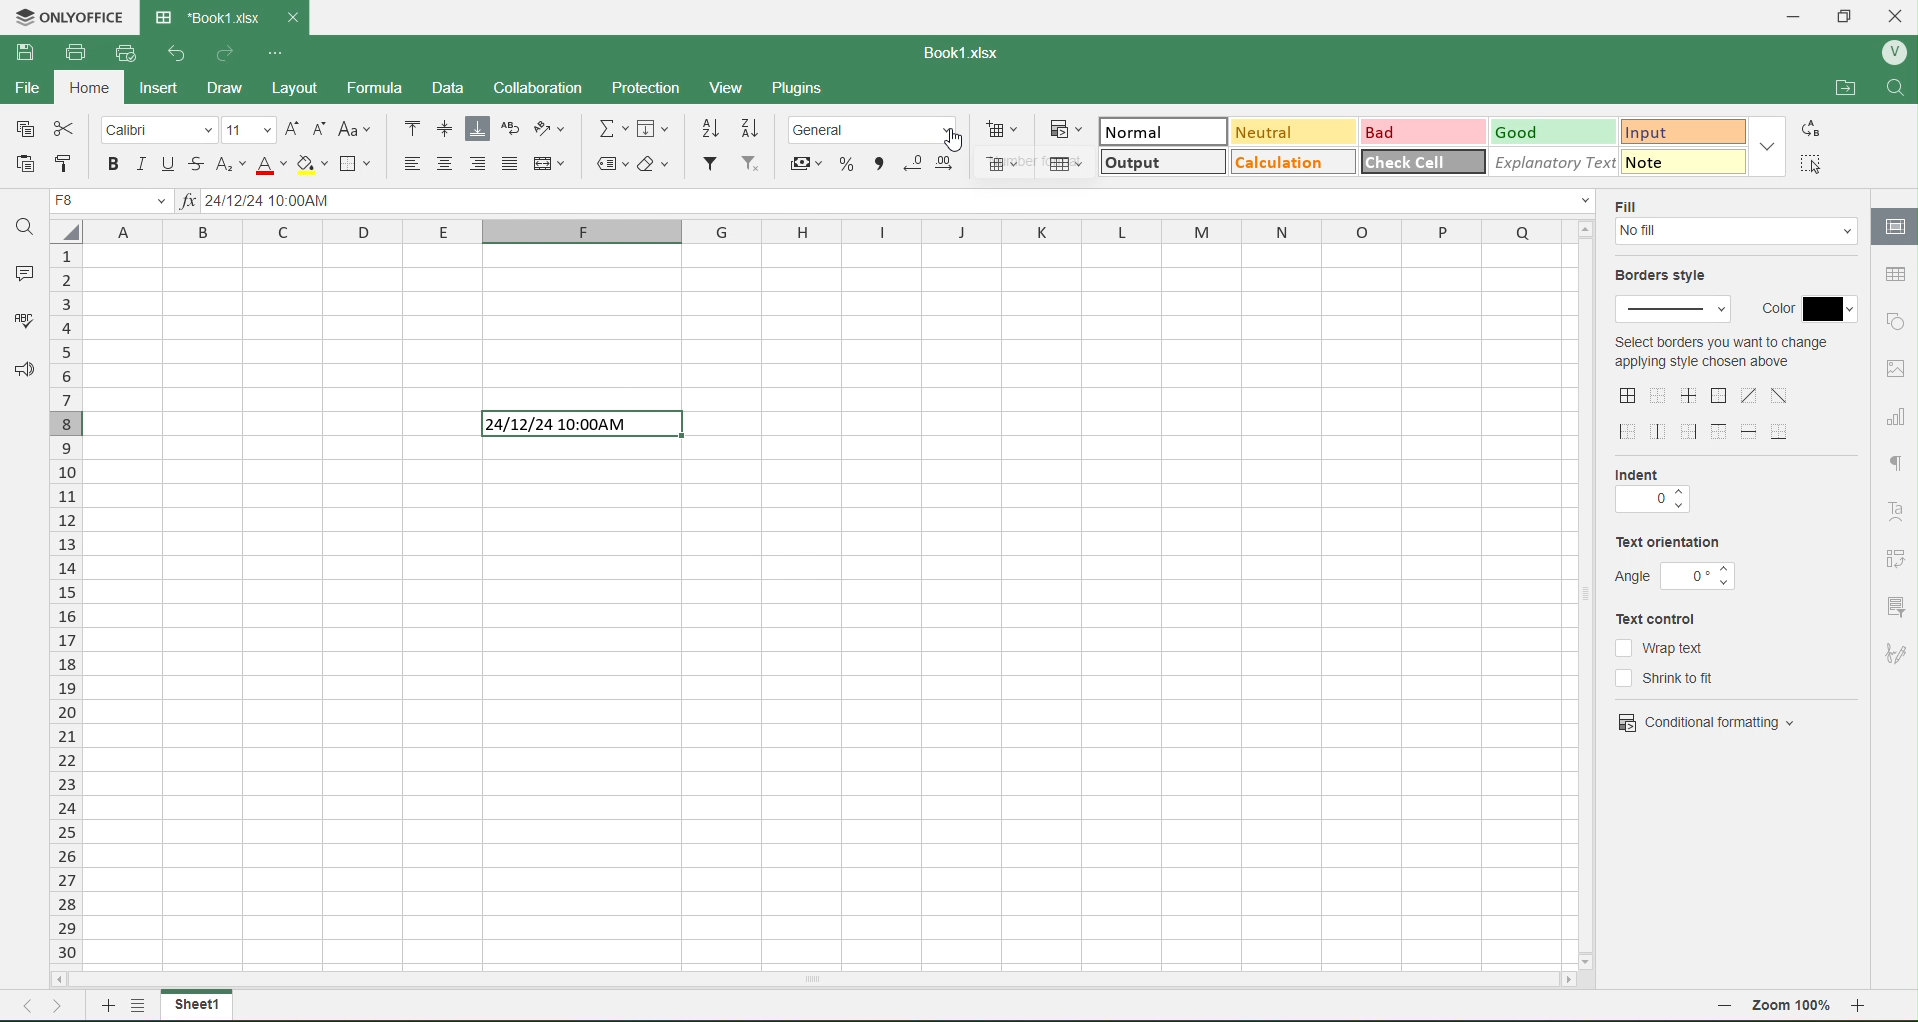 The width and height of the screenshot is (1918, 1022). Describe the element at coordinates (1691, 431) in the screenshot. I see `right border` at that location.